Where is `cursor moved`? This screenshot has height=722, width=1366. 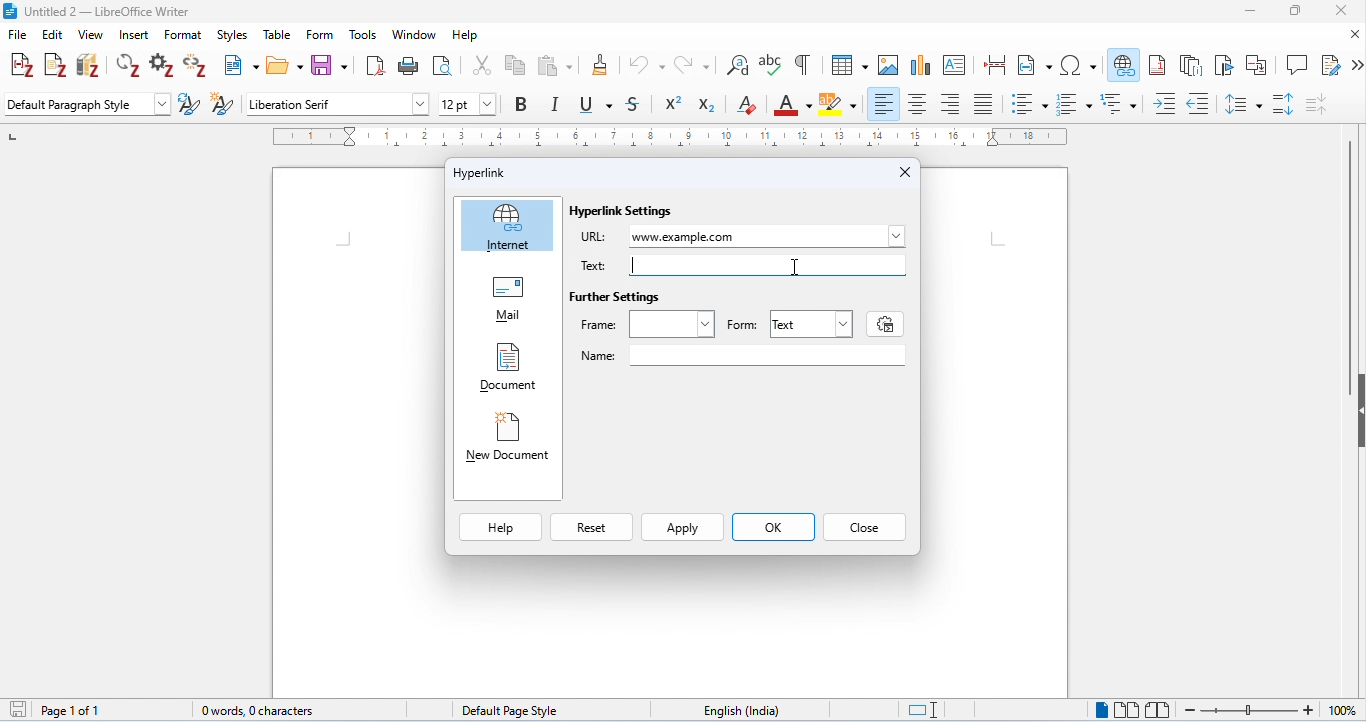 cursor moved is located at coordinates (803, 269).